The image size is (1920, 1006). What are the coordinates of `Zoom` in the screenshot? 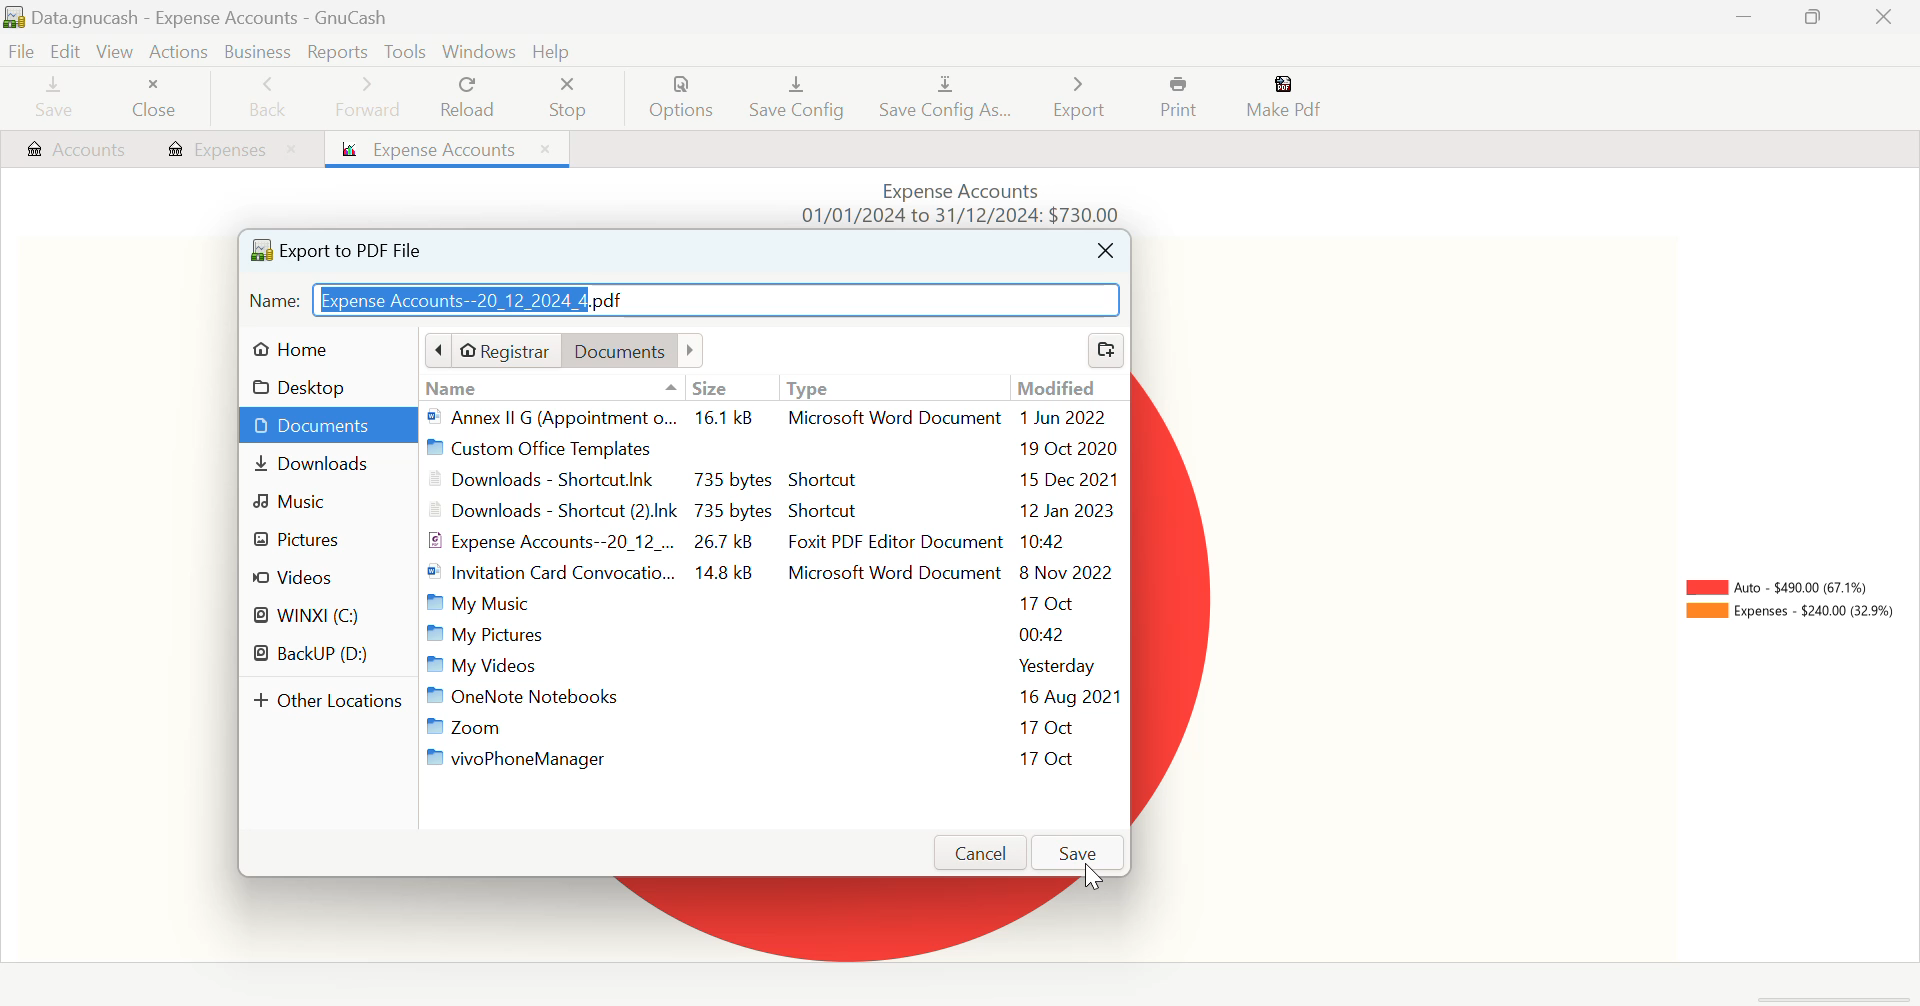 It's located at (773, 727).